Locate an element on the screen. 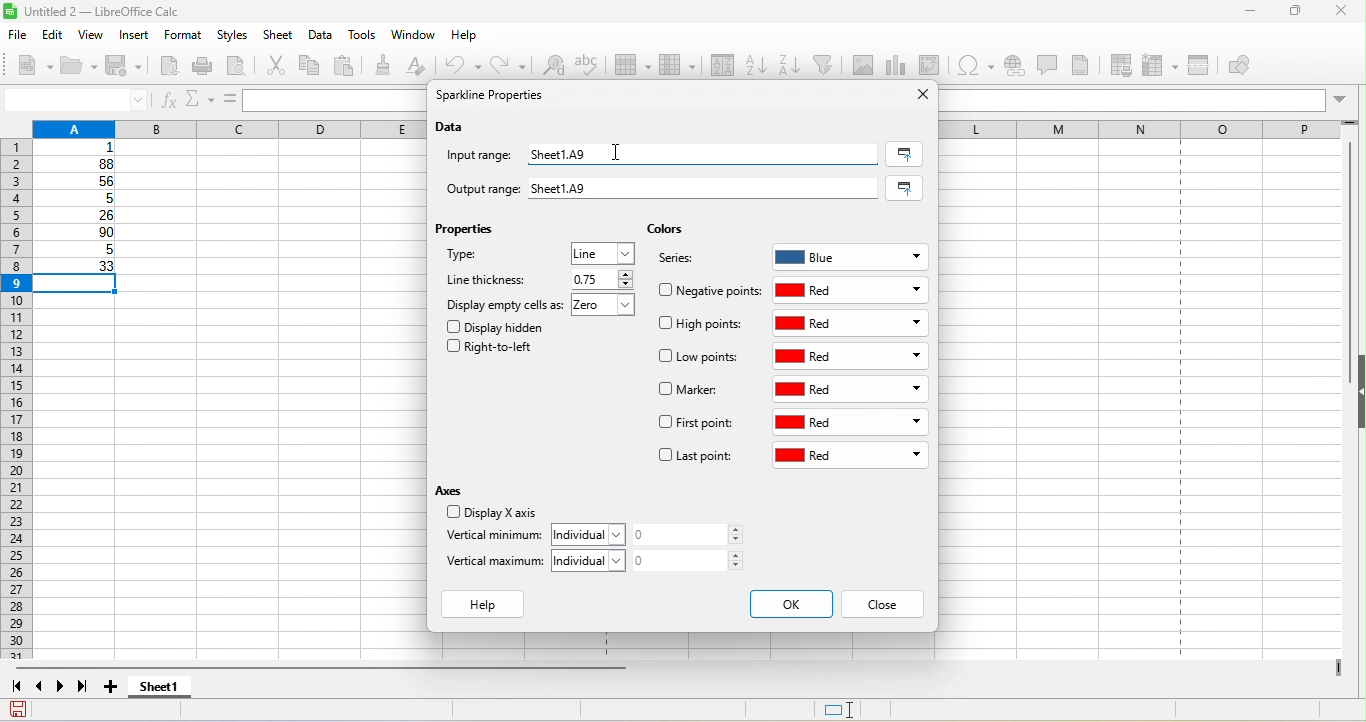 Image resolution: width=1366 pixels, height=722 pixels. headers and footers is located at coordinates (1088, 65).